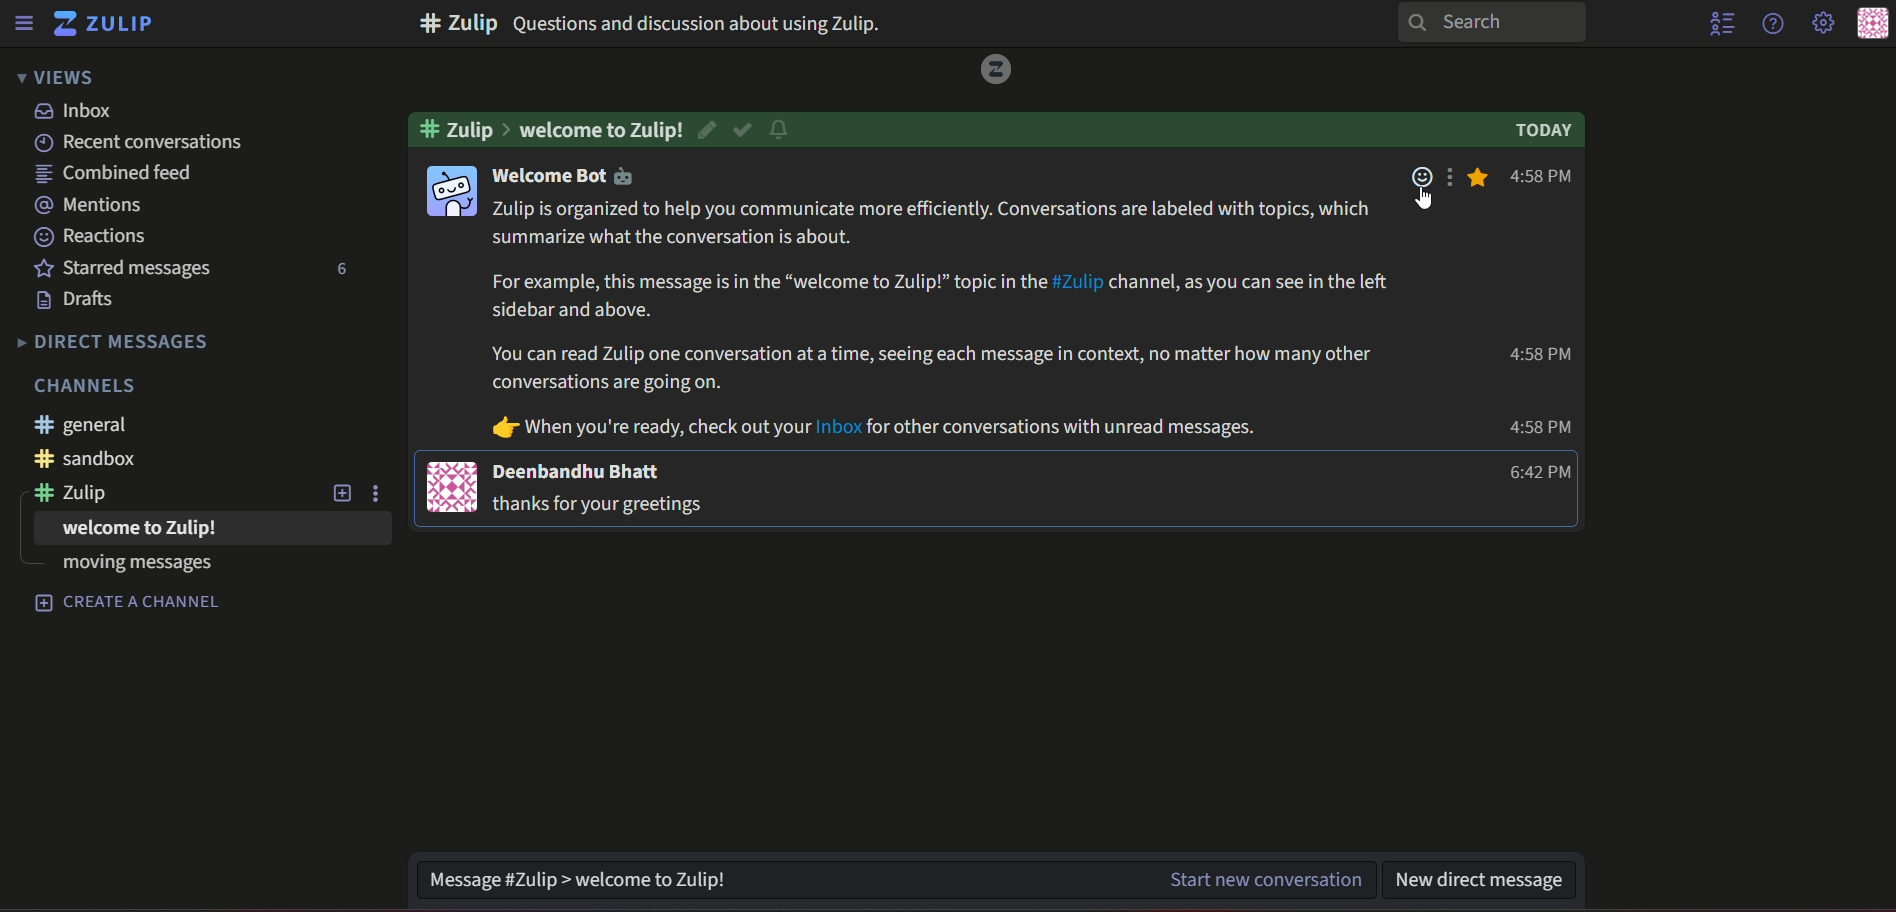 The height and width of the screenshot is (912, 1896). What do you see at coordinates (140, 528) in the screenshot?
I see `Welcome to zulip` at bounding box center [140, 528].